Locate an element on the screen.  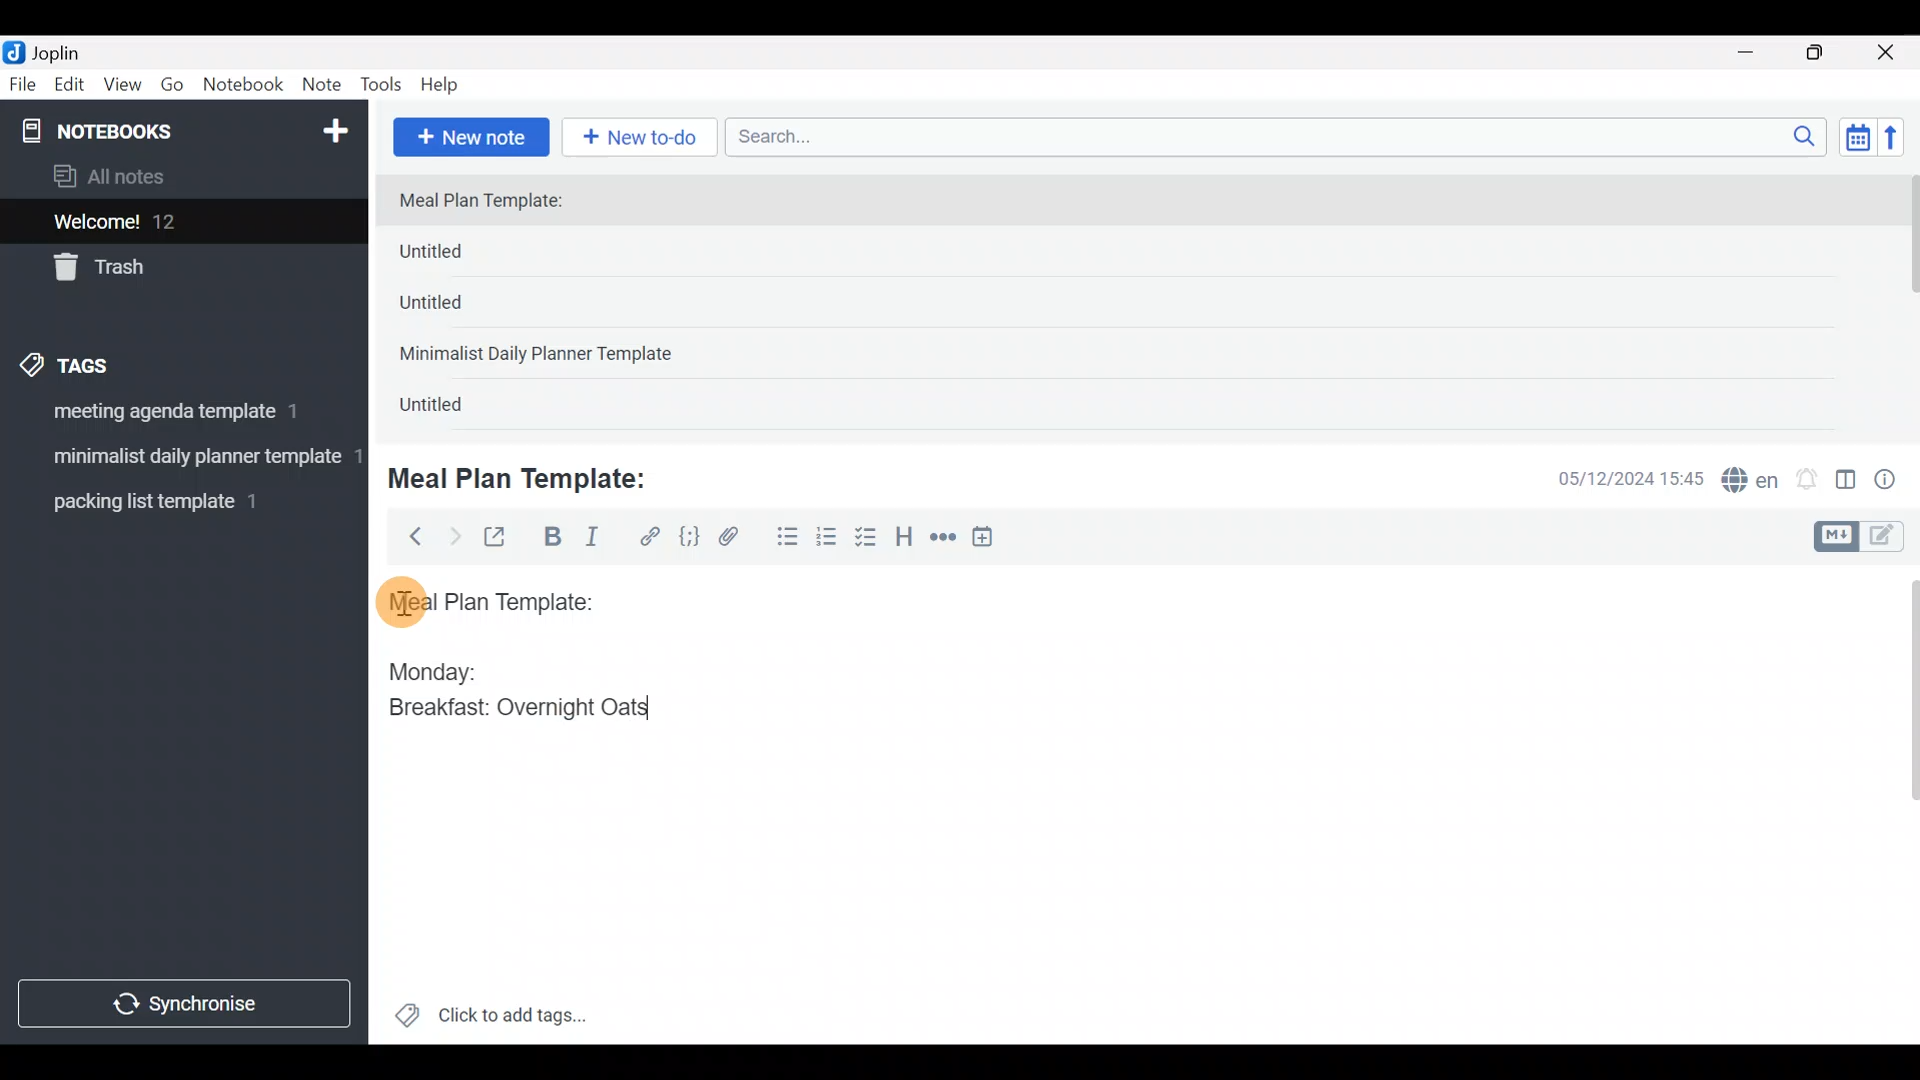
Search bar is located at coordinates (1281, 134).